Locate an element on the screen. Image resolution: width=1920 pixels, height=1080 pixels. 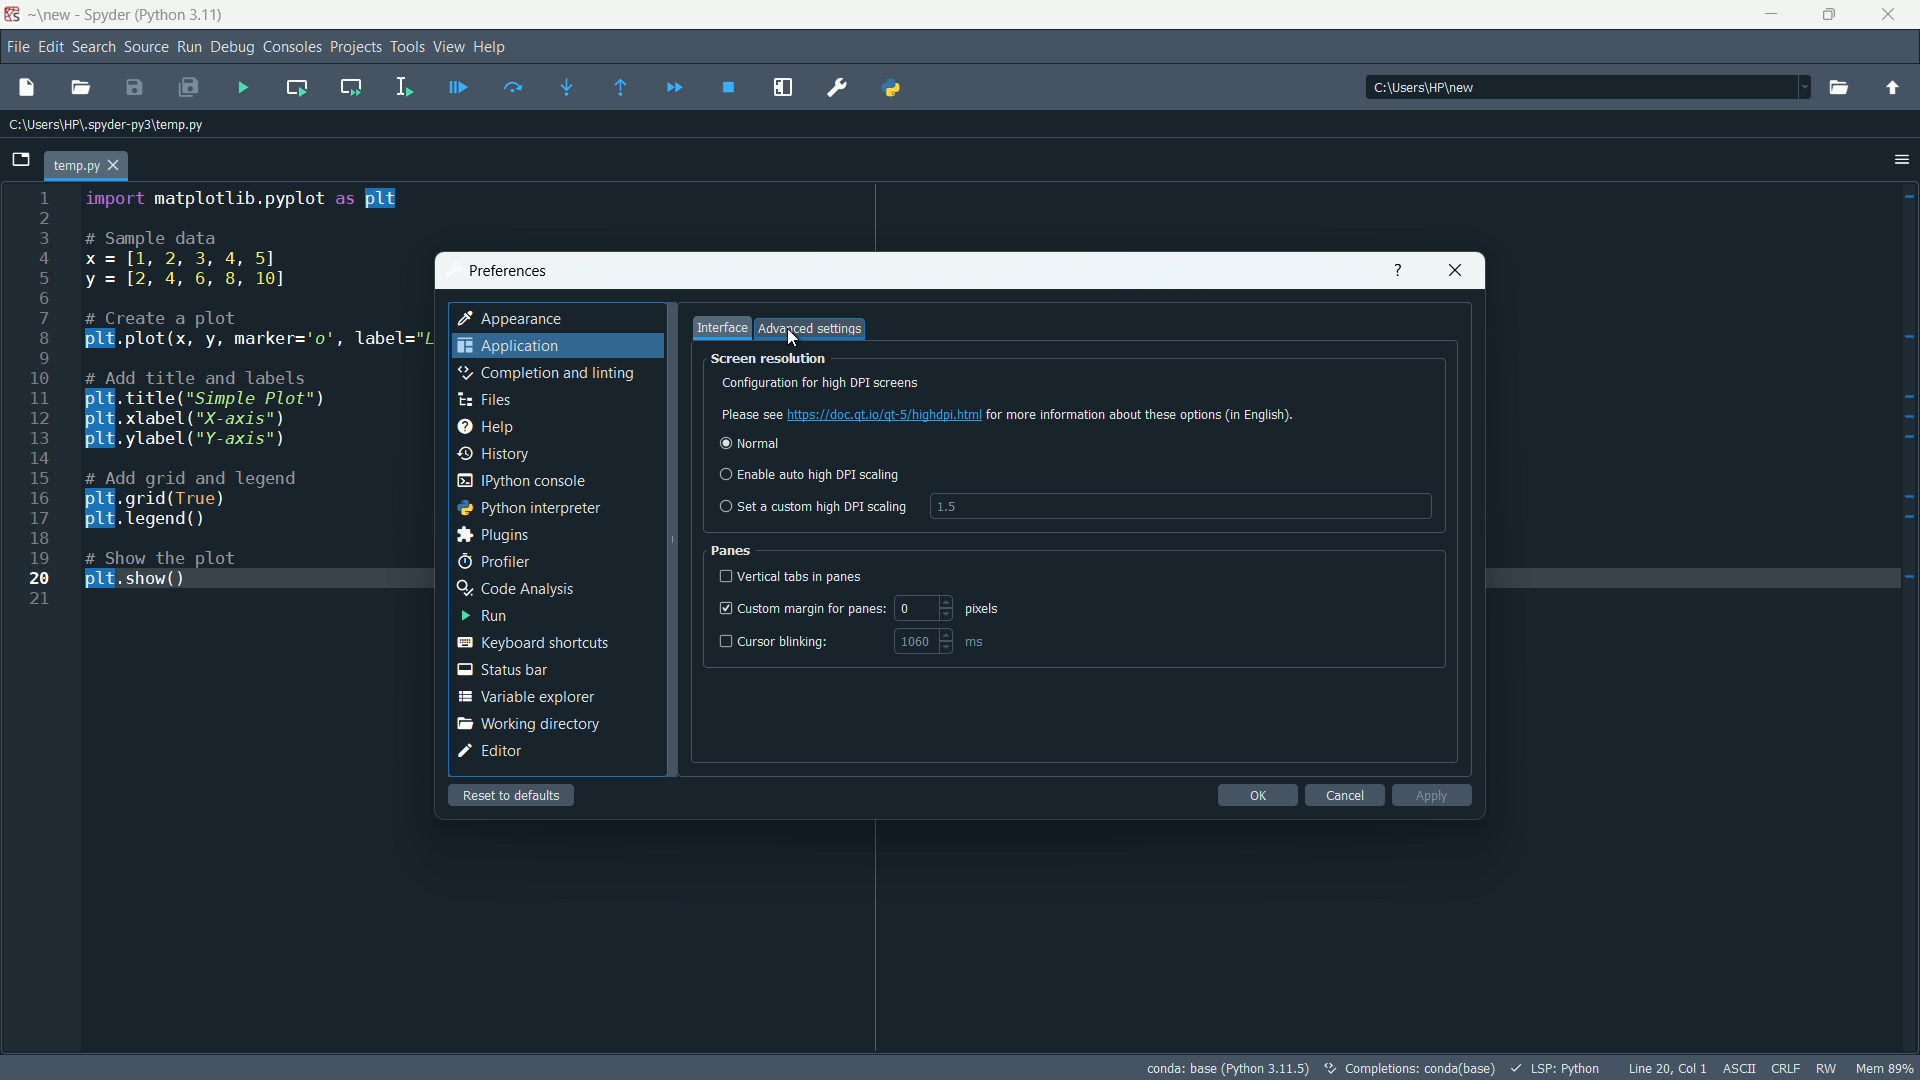
| | Please see https://doc.qt.io/qt-5/highdpl.html for more information about these options (in English). is located at coordinates (1010, 413).